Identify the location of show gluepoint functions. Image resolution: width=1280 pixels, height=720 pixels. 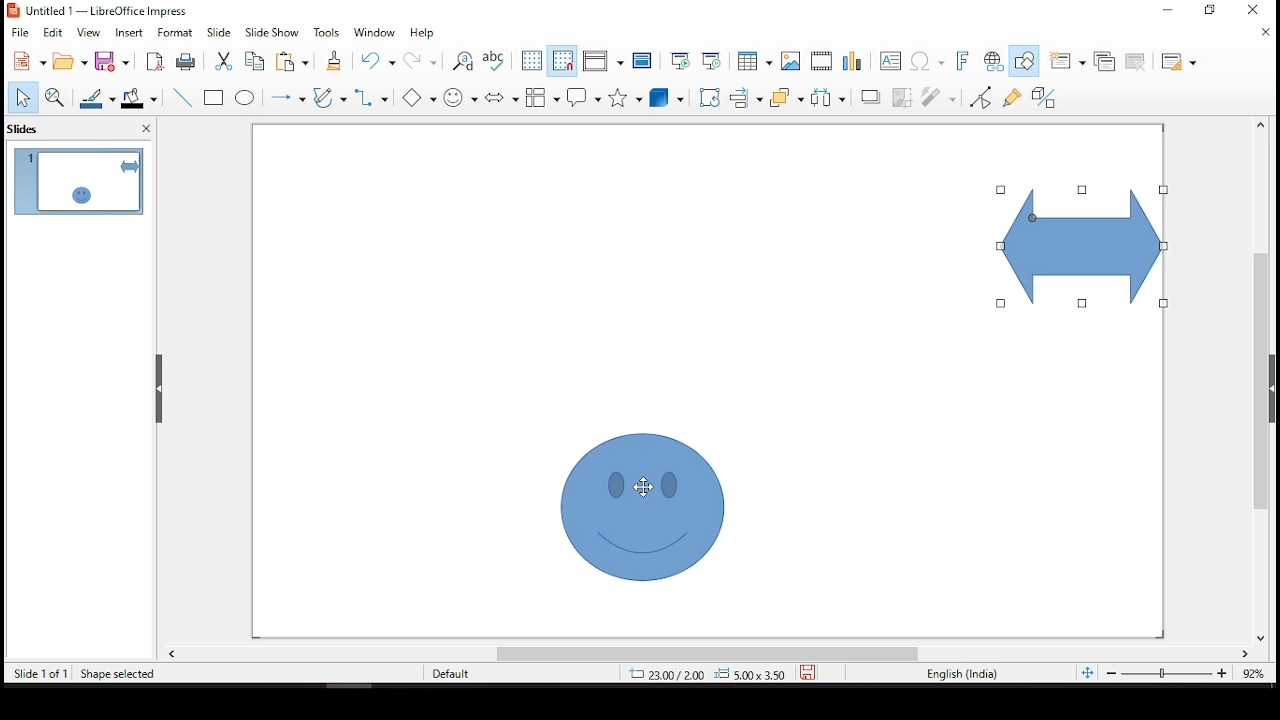
(1012, 97).